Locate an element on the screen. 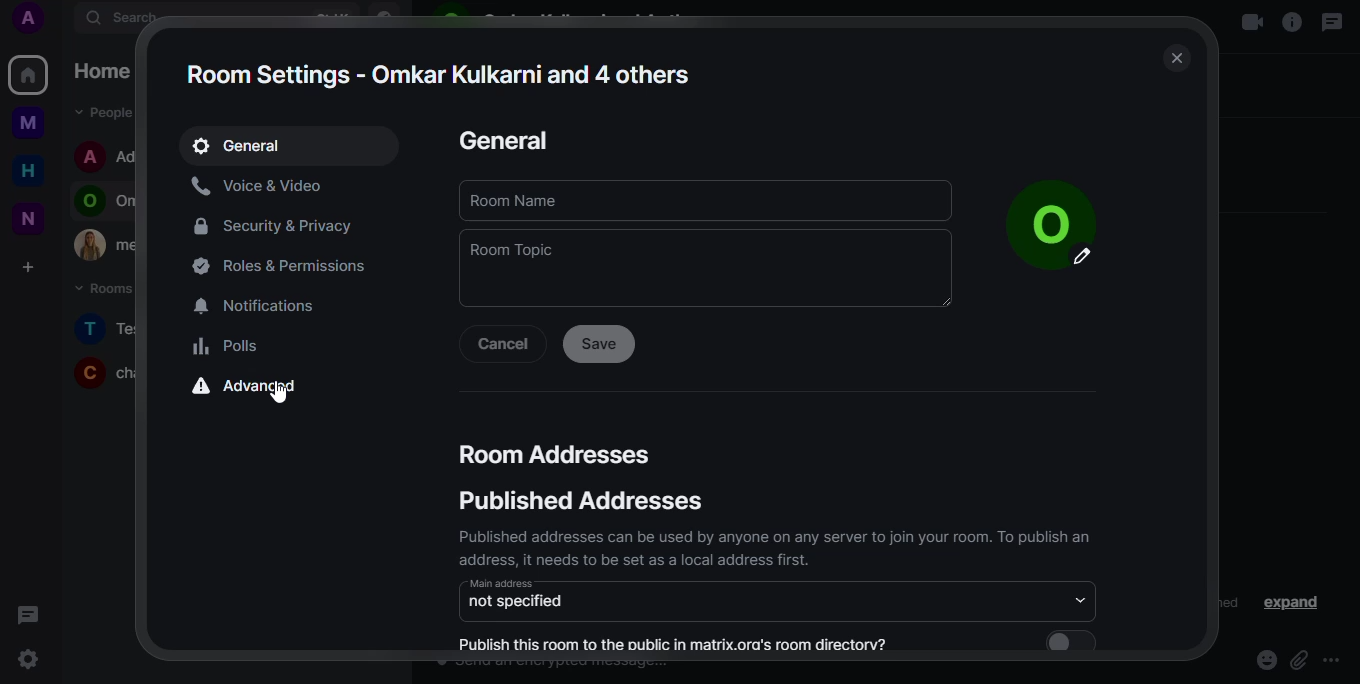 The height and width of the screenshot is (684, 1360). n is located at coordinates (35, 218).